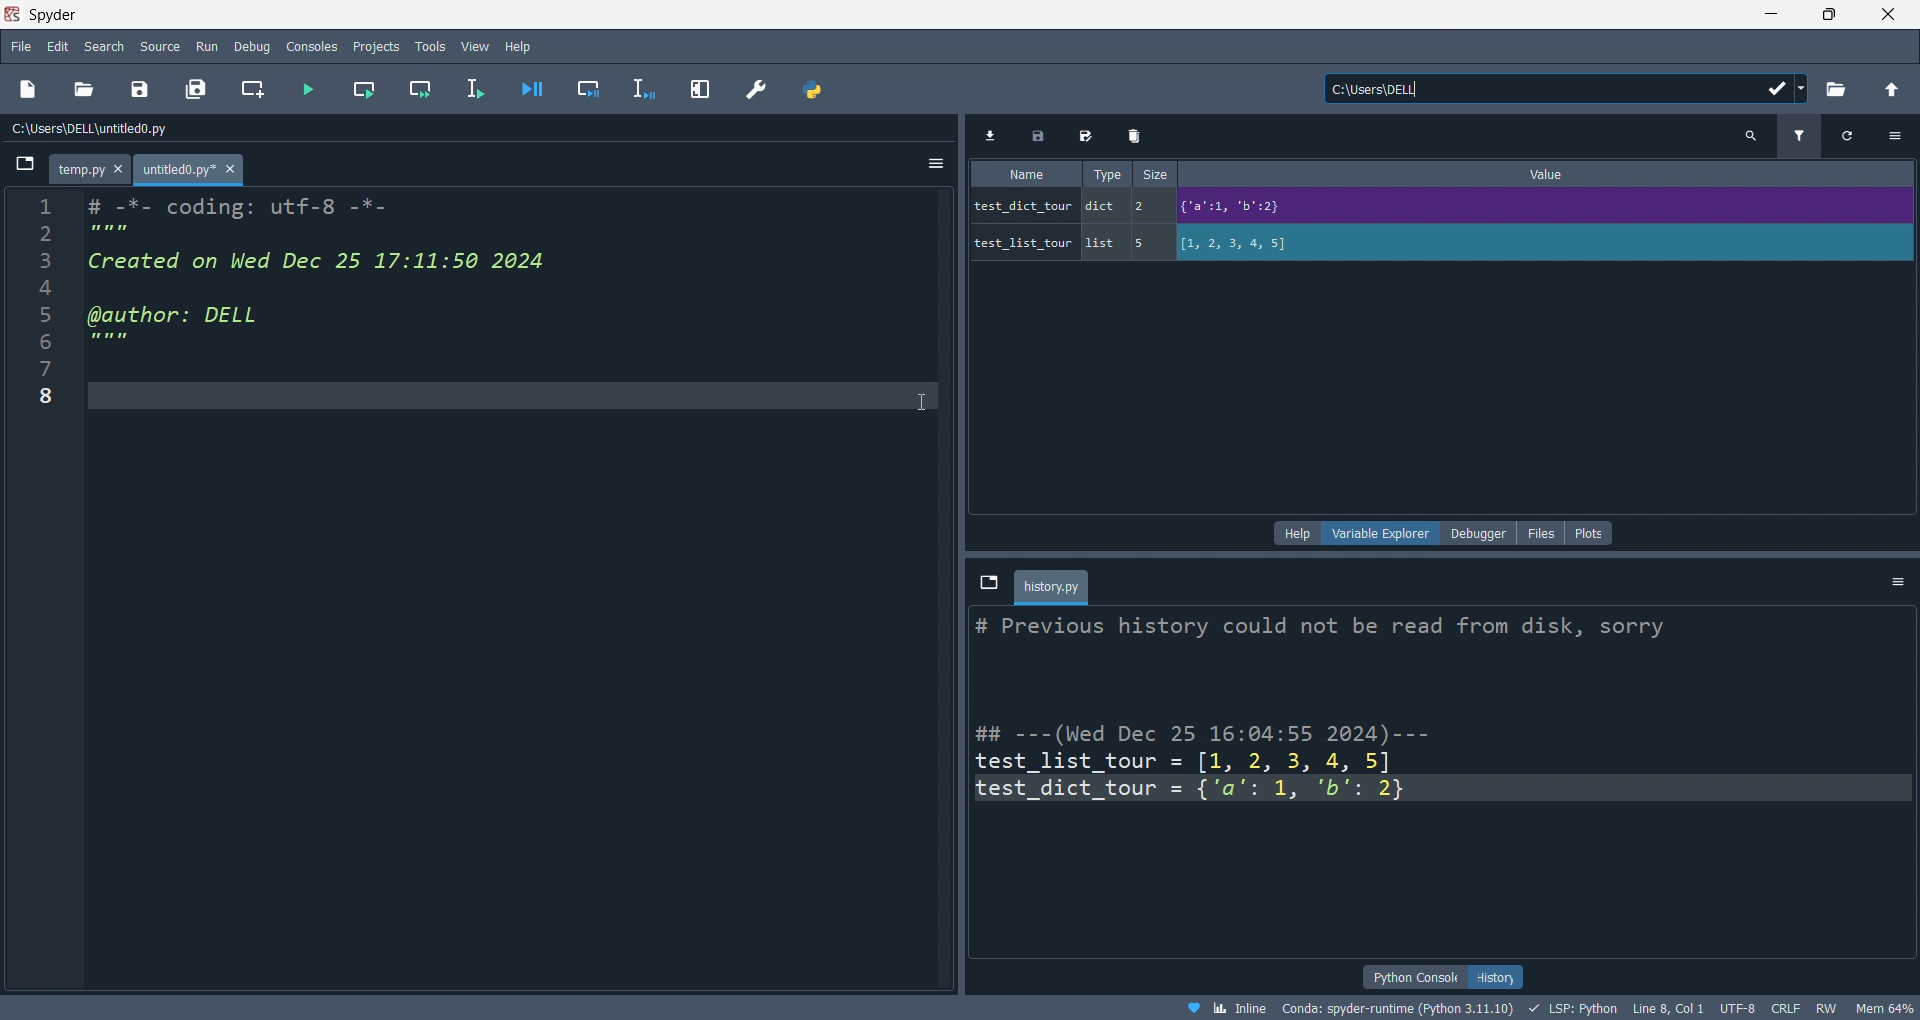 The width and height of the screenshot is (1920, 1020). What do you see at coordinates (308, 90) in the screenshot?
I see `run file` at bounding box center [308, 90].